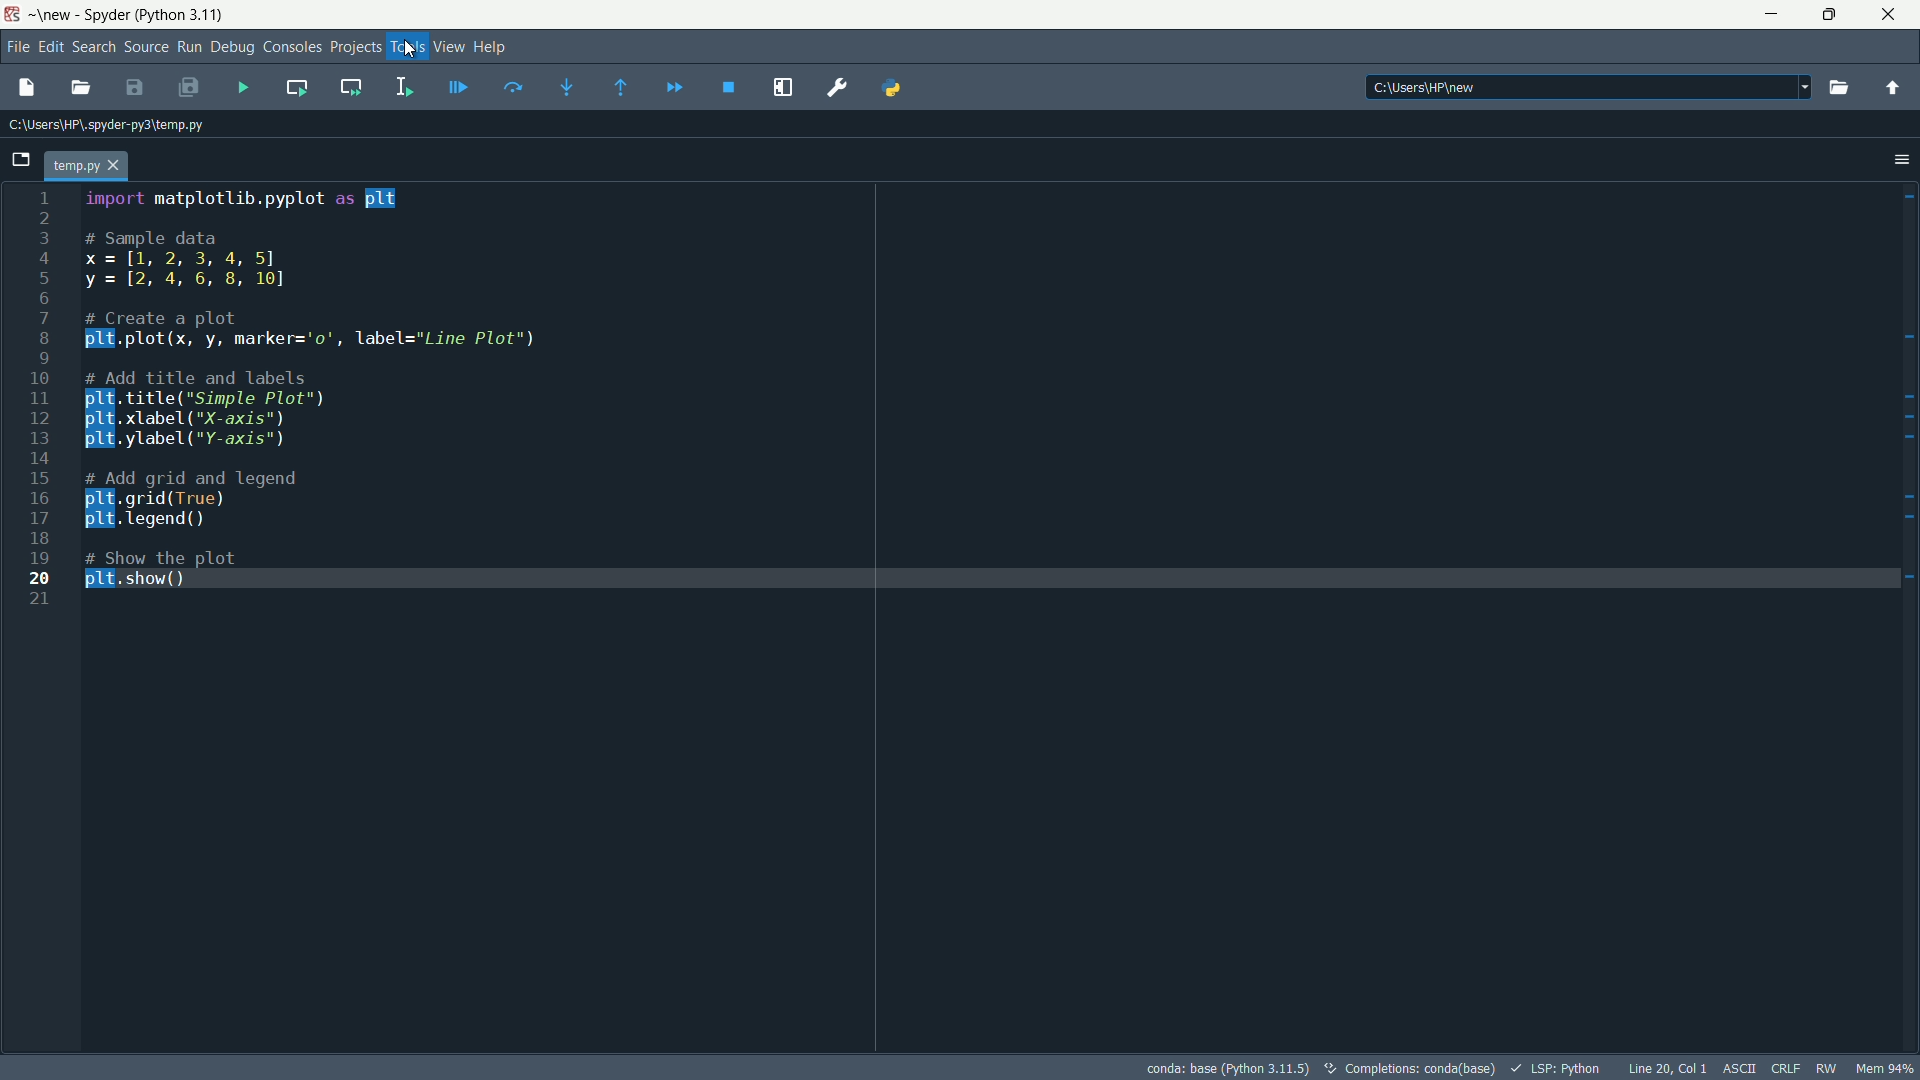 The height and width of the screenshot is (1080, 1920). I want to click on debug file, so click(460, 88).